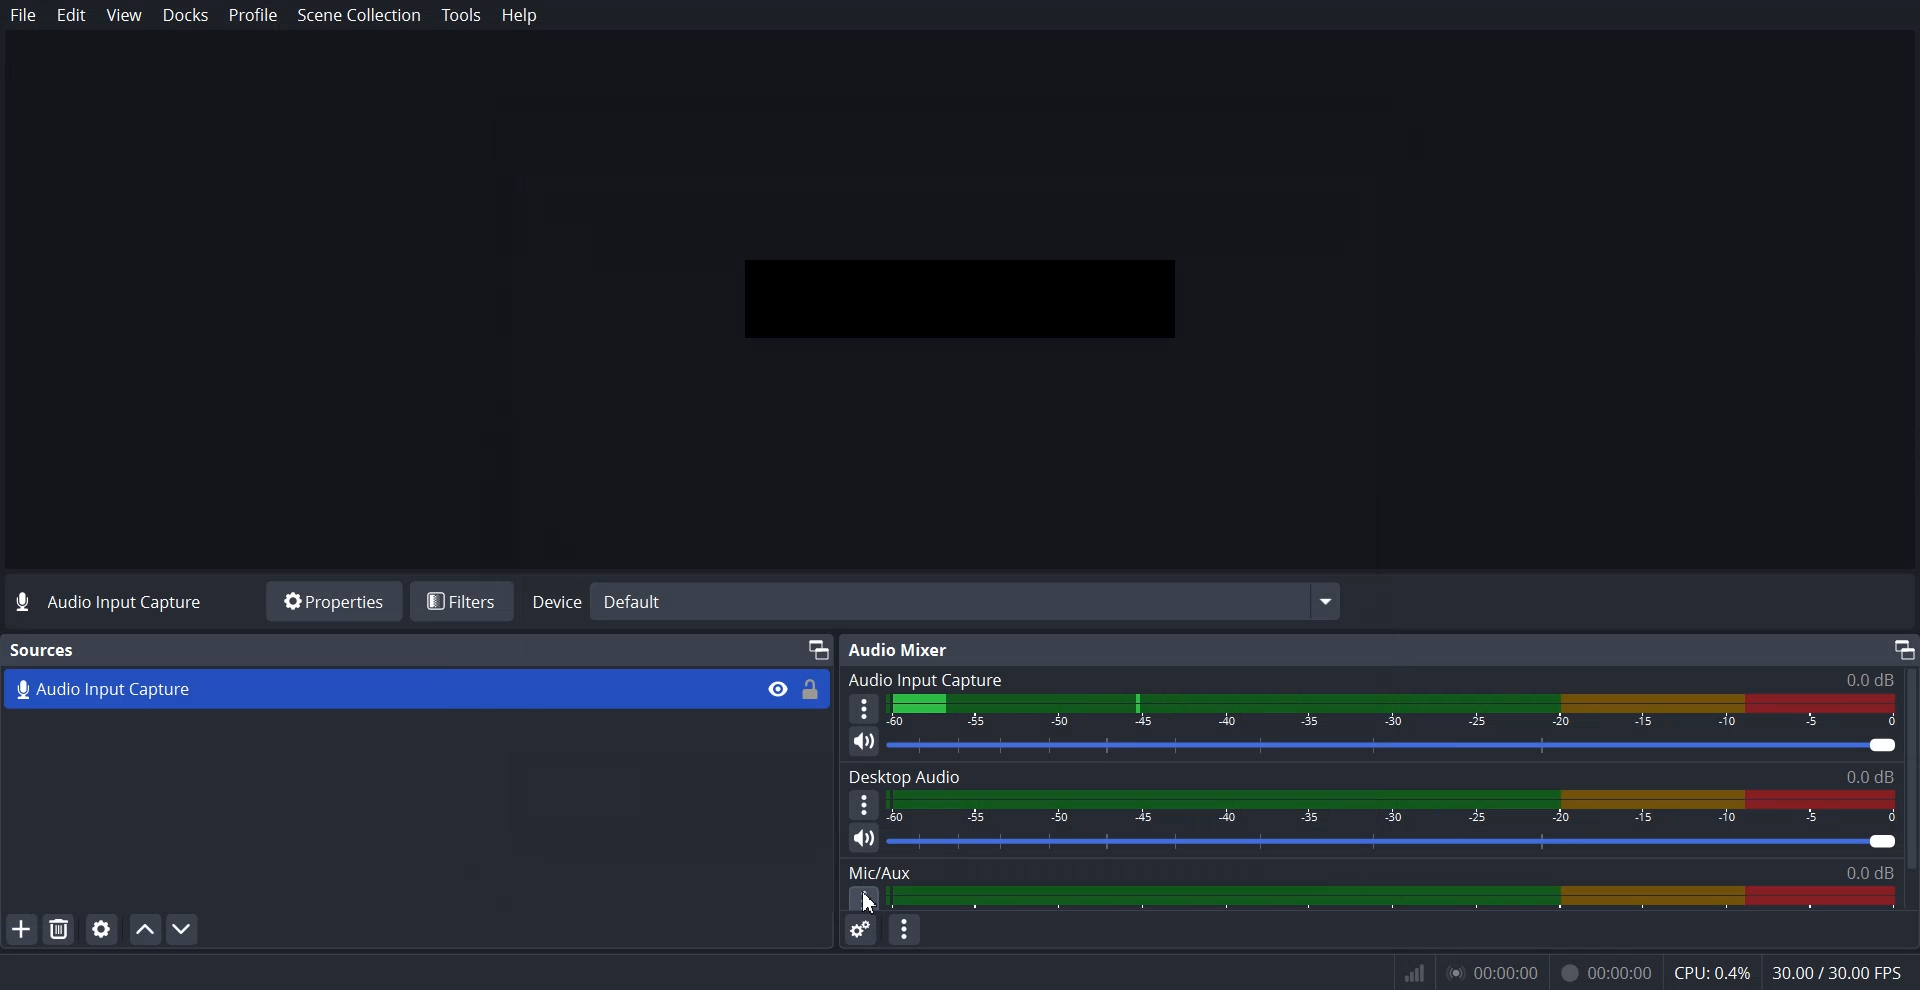  Describe the element at coordinates (1490, 973) in the screenshot. I see `0.00` at that location.